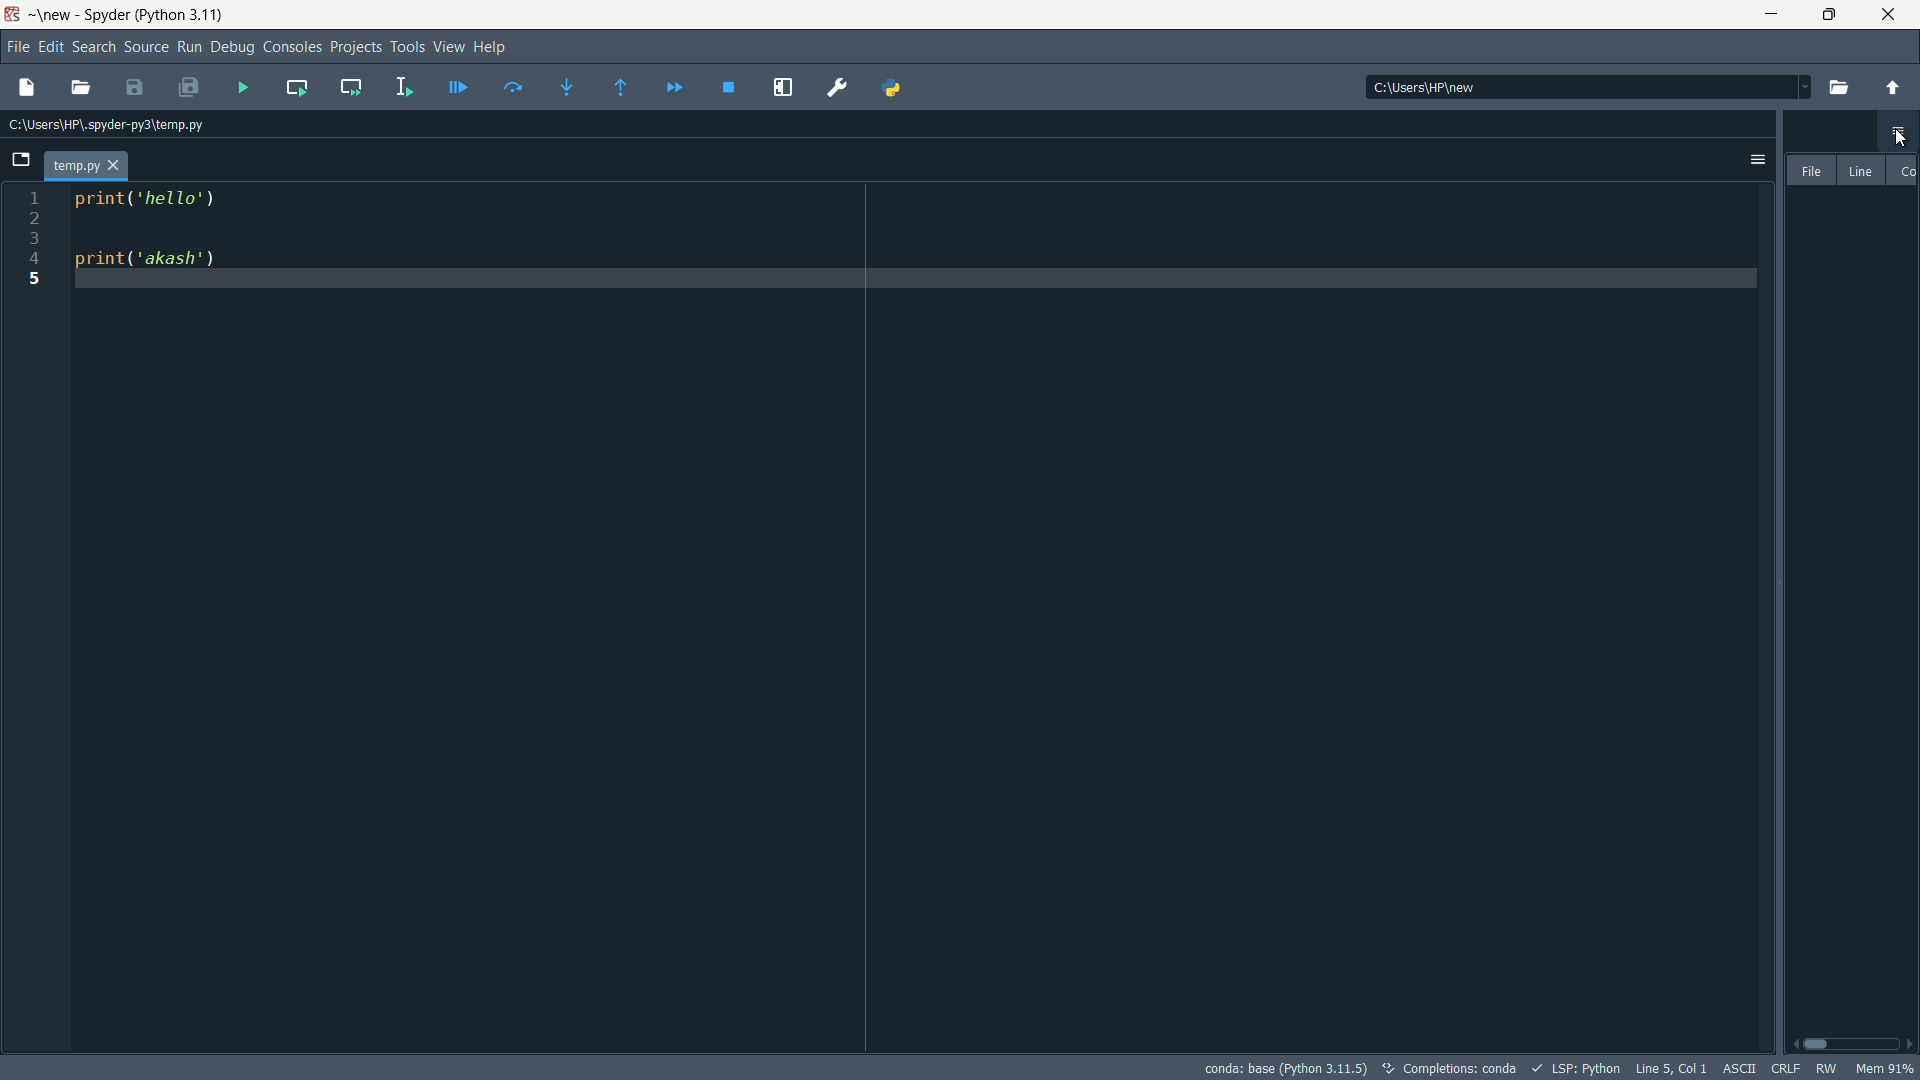 This screenshot has width=1920, height=1080. Describe the element at coordinates (490, 46) in the screenshot. I see `Help Menu` at that location.